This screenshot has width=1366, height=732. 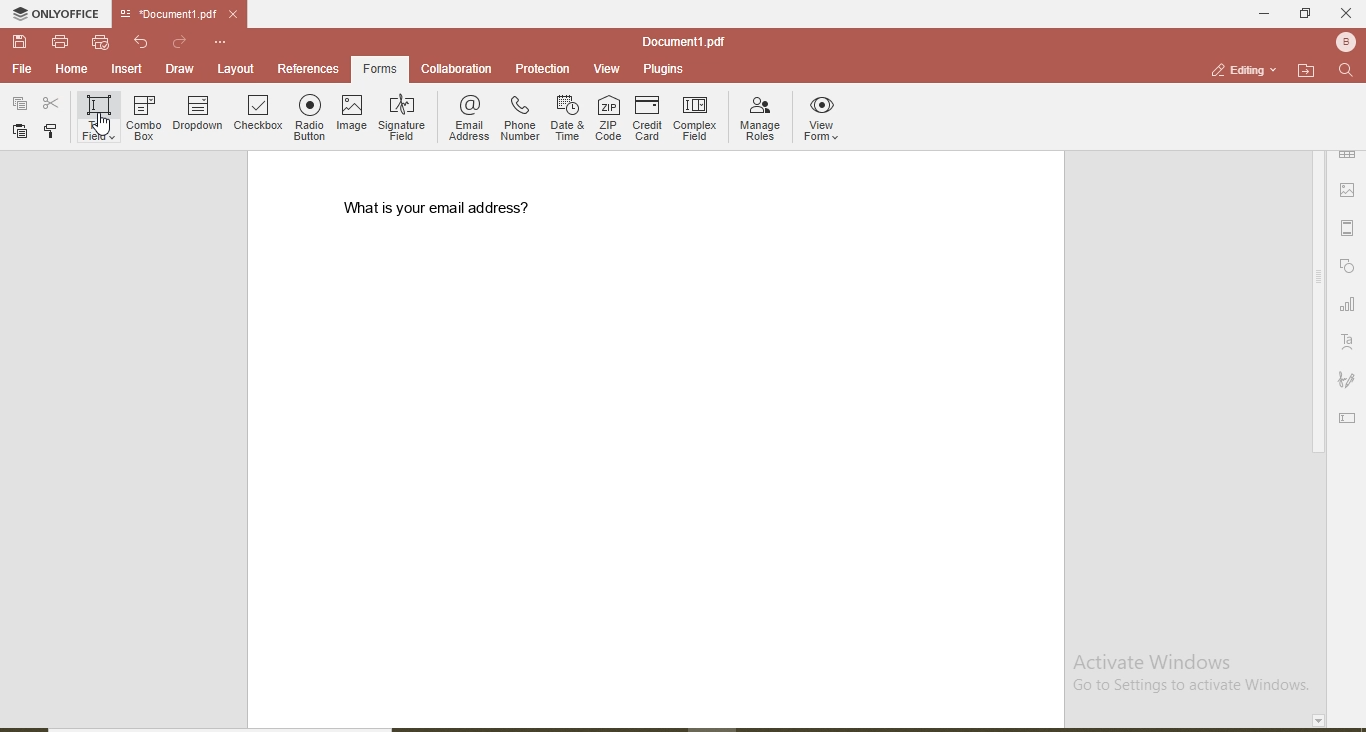 I want to click on cut, so click(x=52, y=104).